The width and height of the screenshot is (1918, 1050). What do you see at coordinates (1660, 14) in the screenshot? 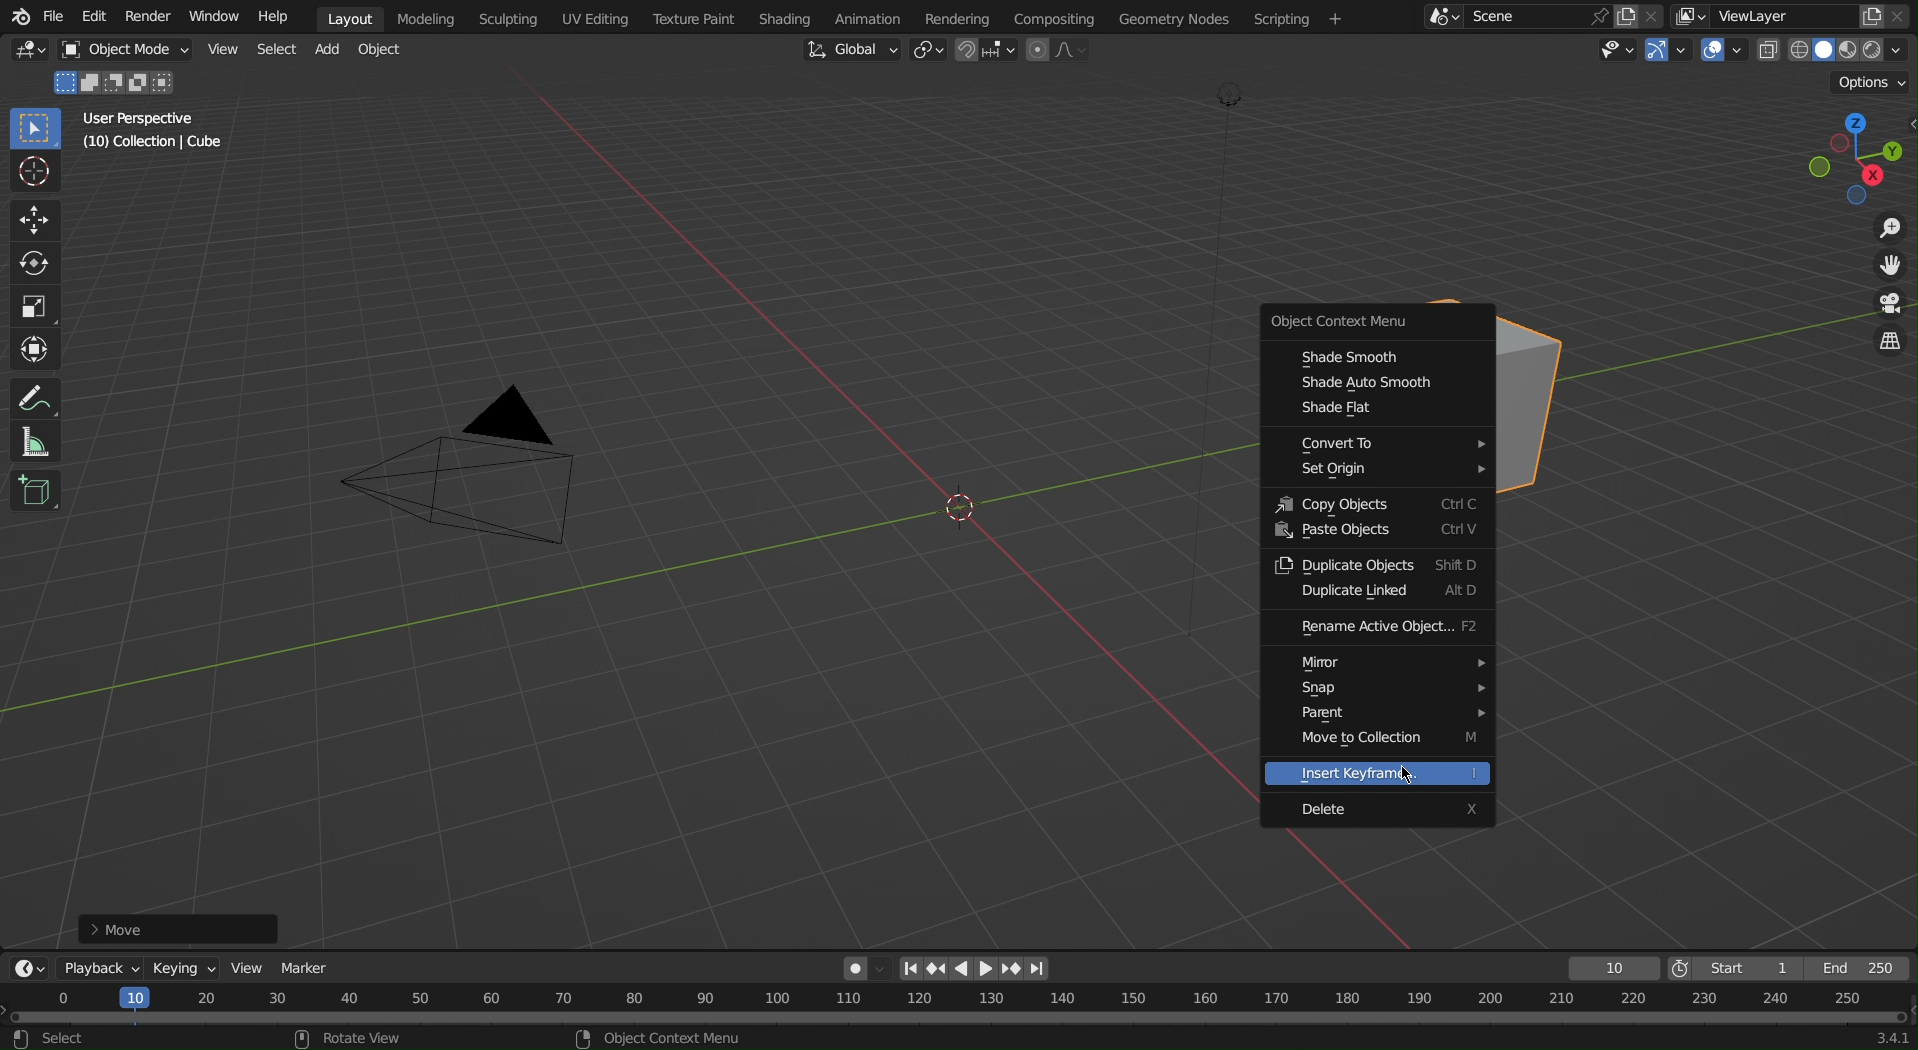
I see `colse` at bounding box center [1660, 14].